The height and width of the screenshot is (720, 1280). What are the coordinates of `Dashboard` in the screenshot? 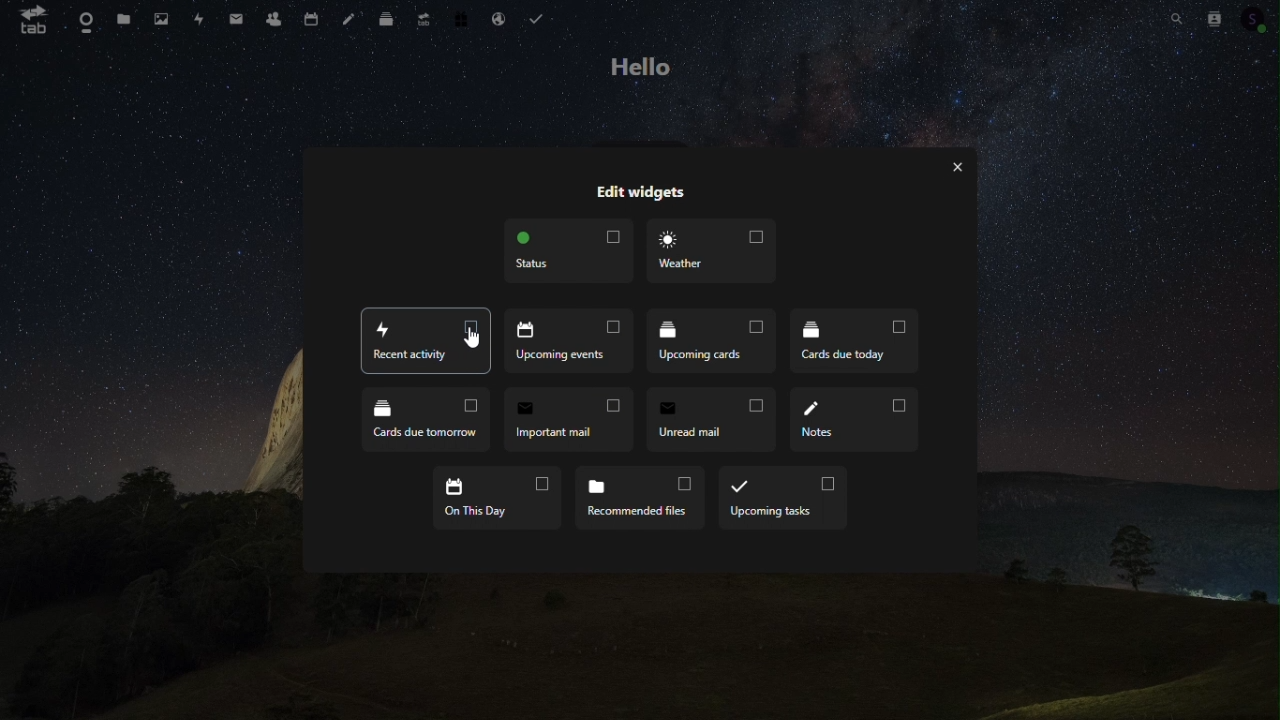 It's located at (79, 19).